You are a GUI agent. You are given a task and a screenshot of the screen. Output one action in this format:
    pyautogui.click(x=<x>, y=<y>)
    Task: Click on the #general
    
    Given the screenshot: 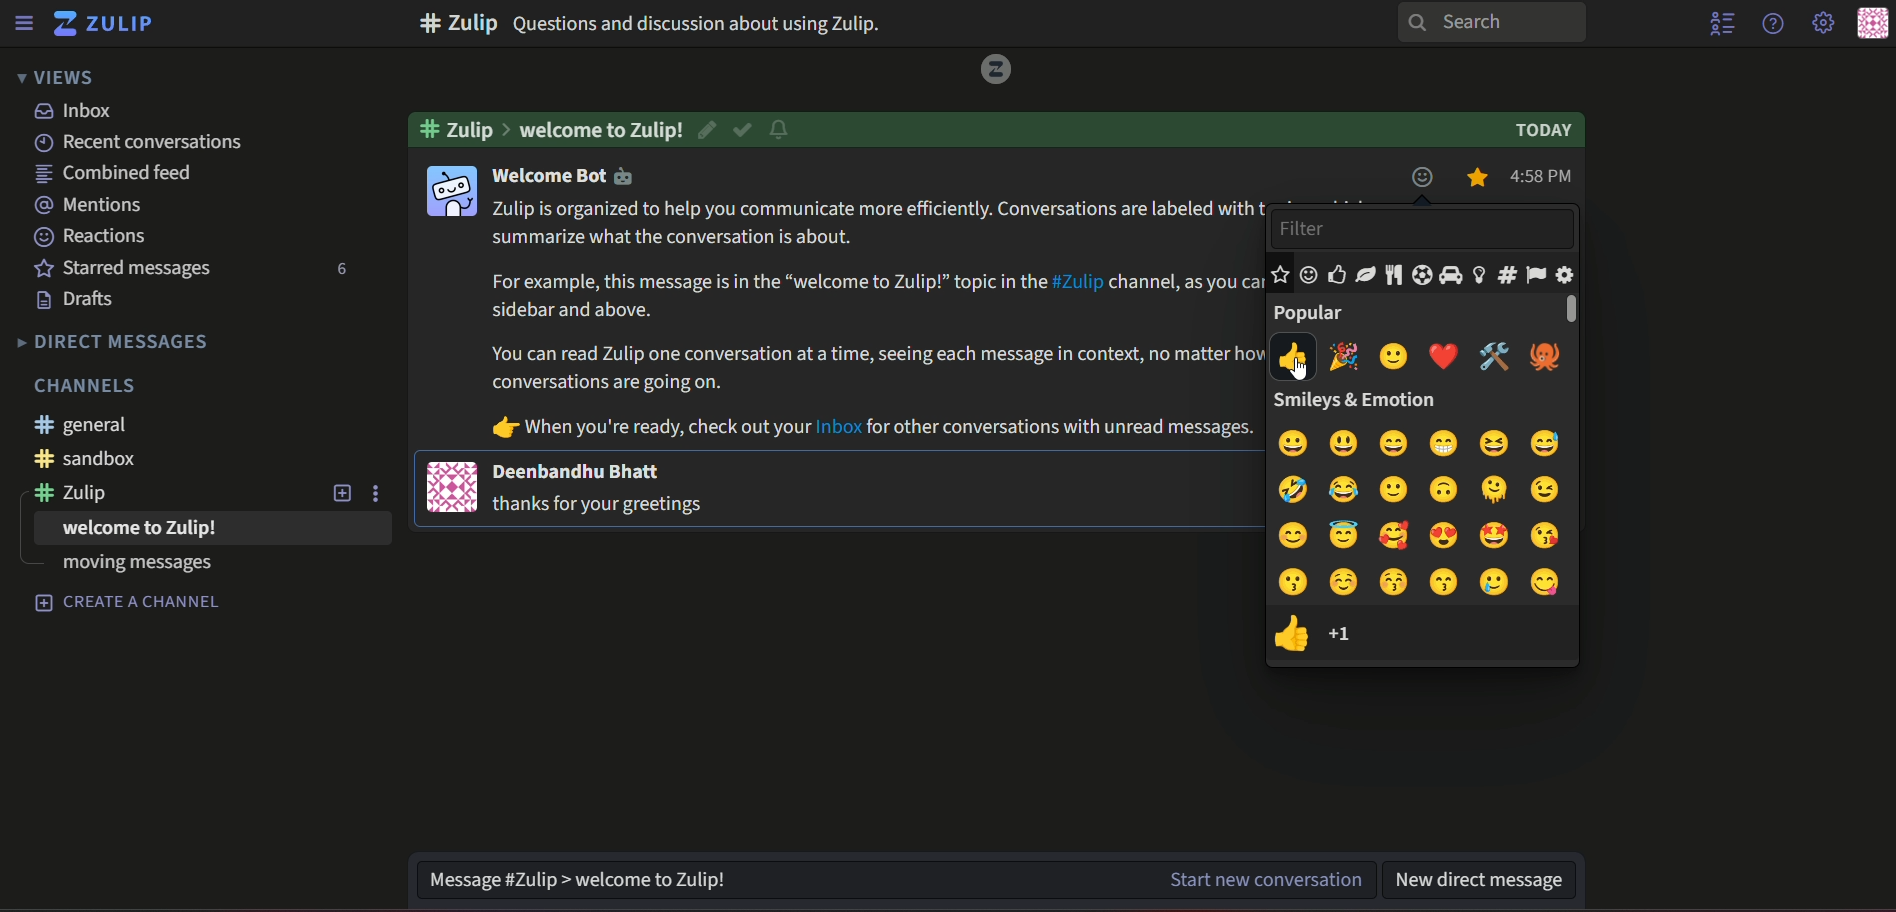 What is the action you would take?
    pyautogui.click(x=87, y=425)
    